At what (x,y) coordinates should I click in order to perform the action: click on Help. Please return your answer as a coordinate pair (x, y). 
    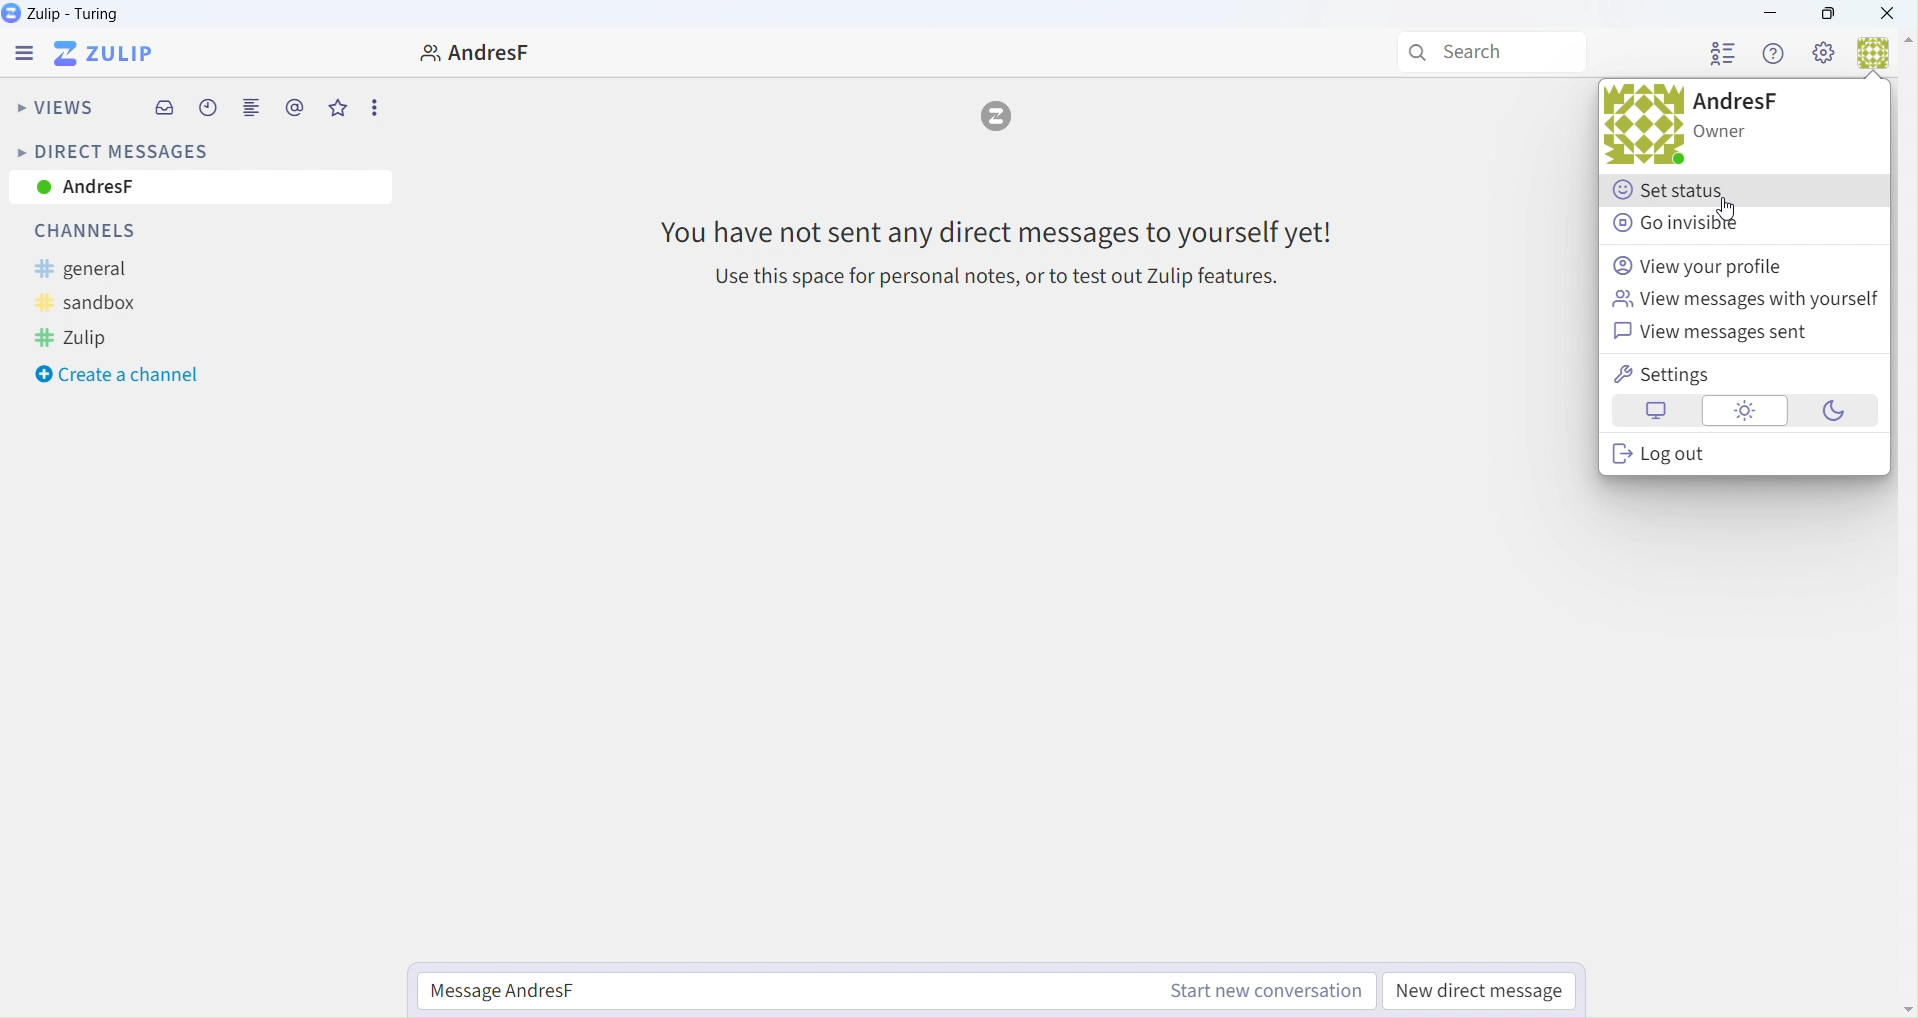
    Looking at the image, I should click on (1774, 55).